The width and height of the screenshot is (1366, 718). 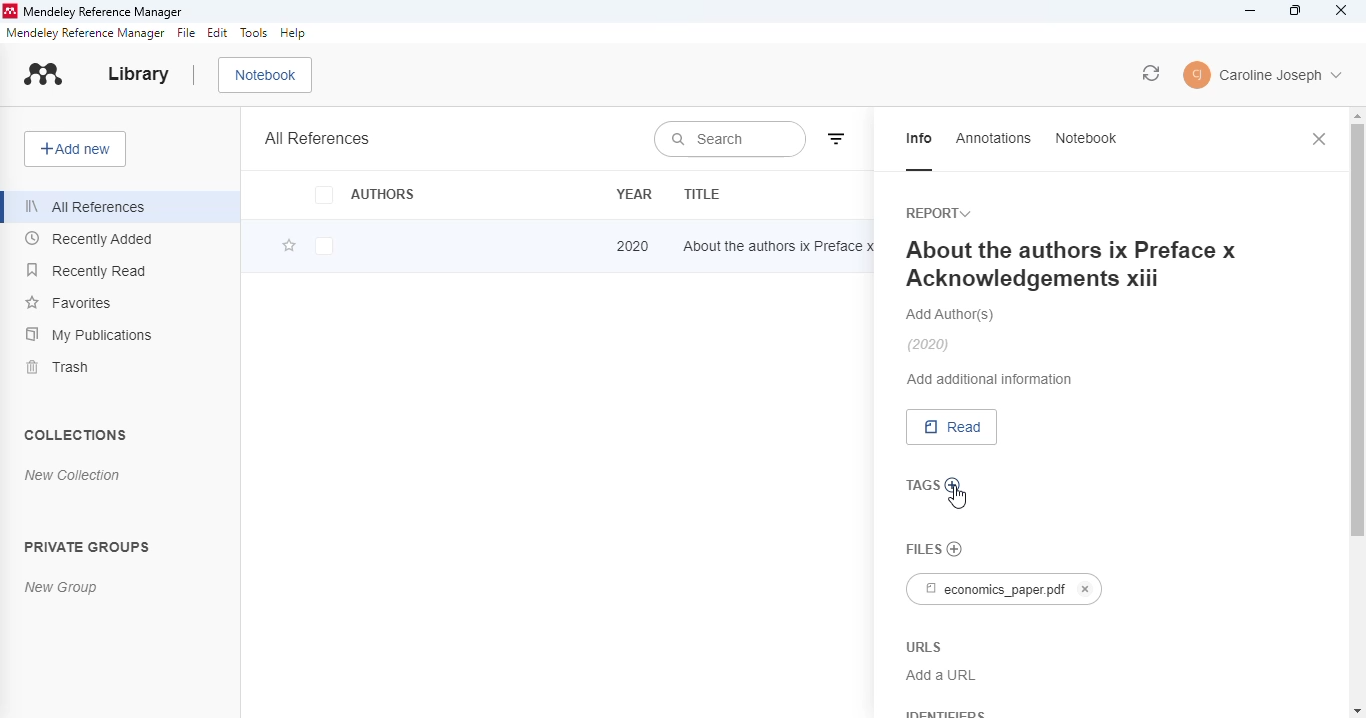 What do you see at coordinates (1320, 139) in the screenshot?
I see `close` at bounding box center [1320, 139].